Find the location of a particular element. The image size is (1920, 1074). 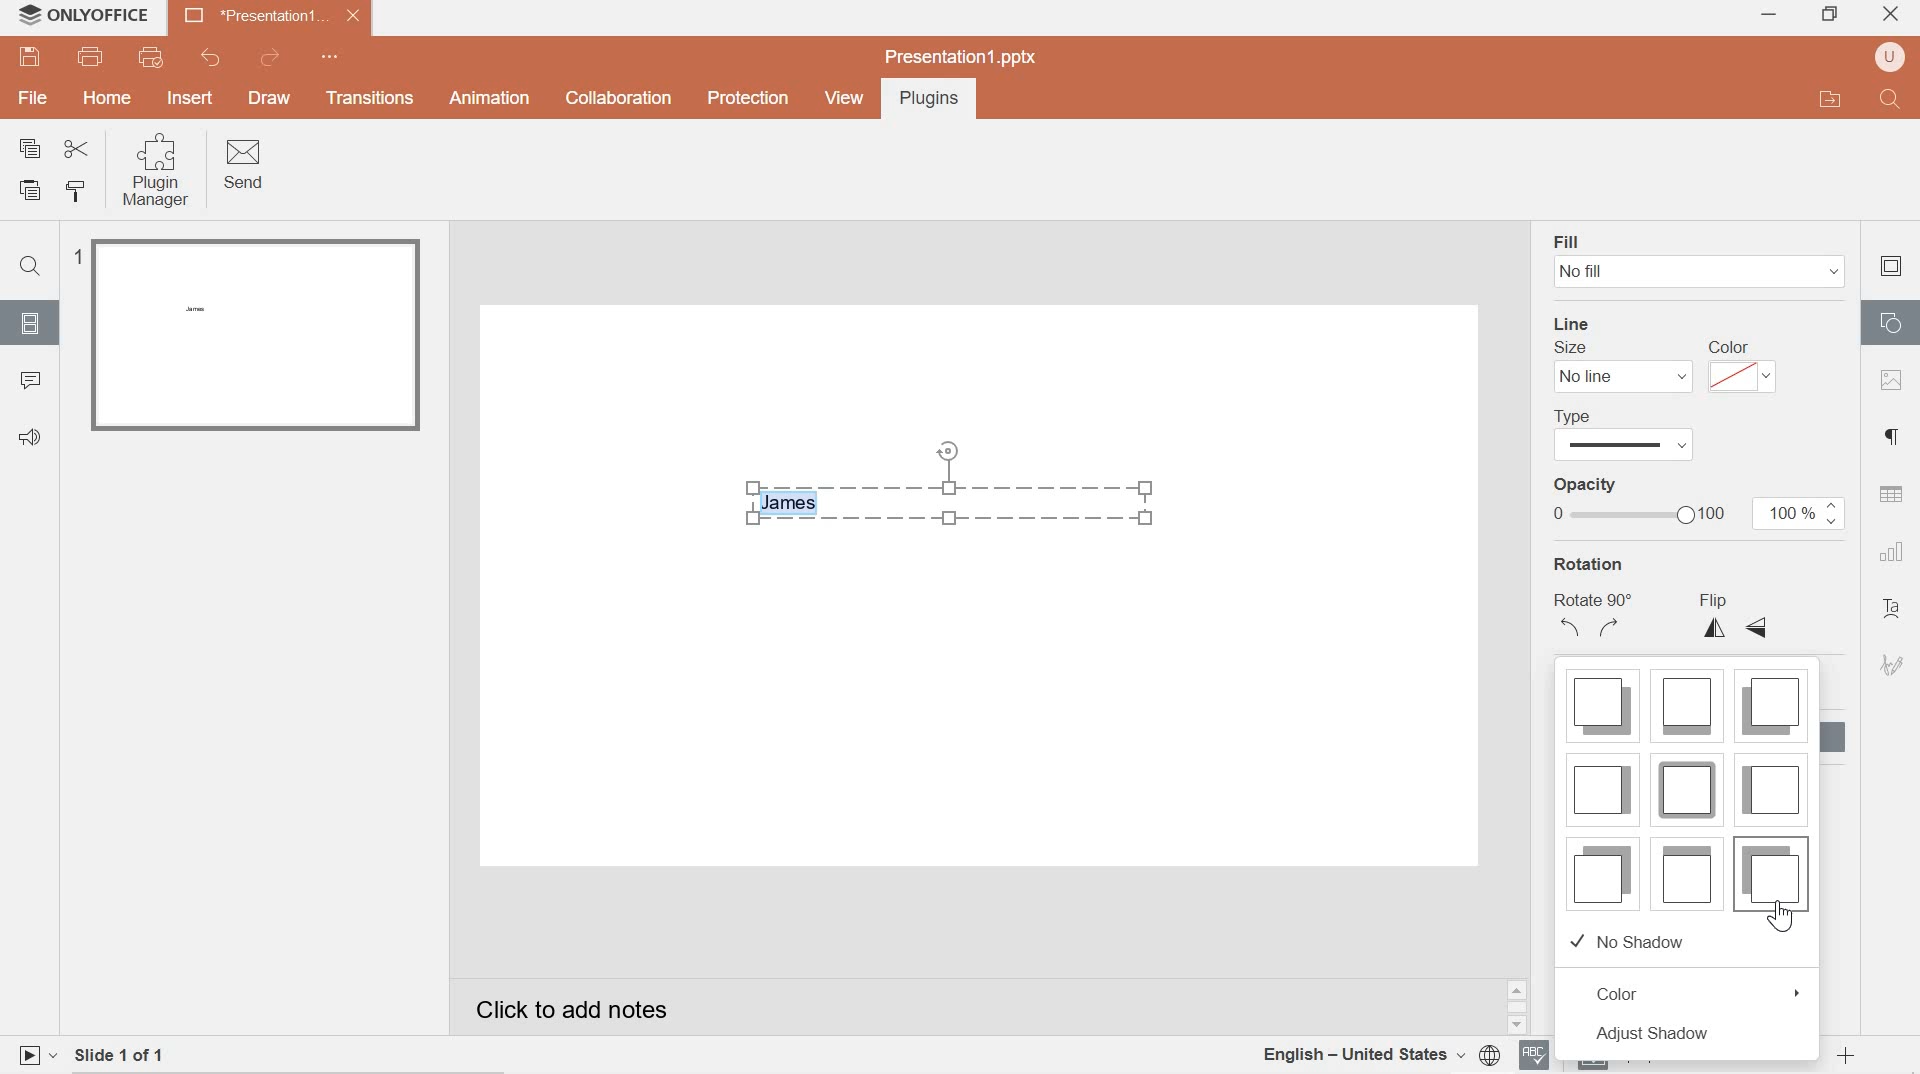

save is located at coordinates (32, 57).